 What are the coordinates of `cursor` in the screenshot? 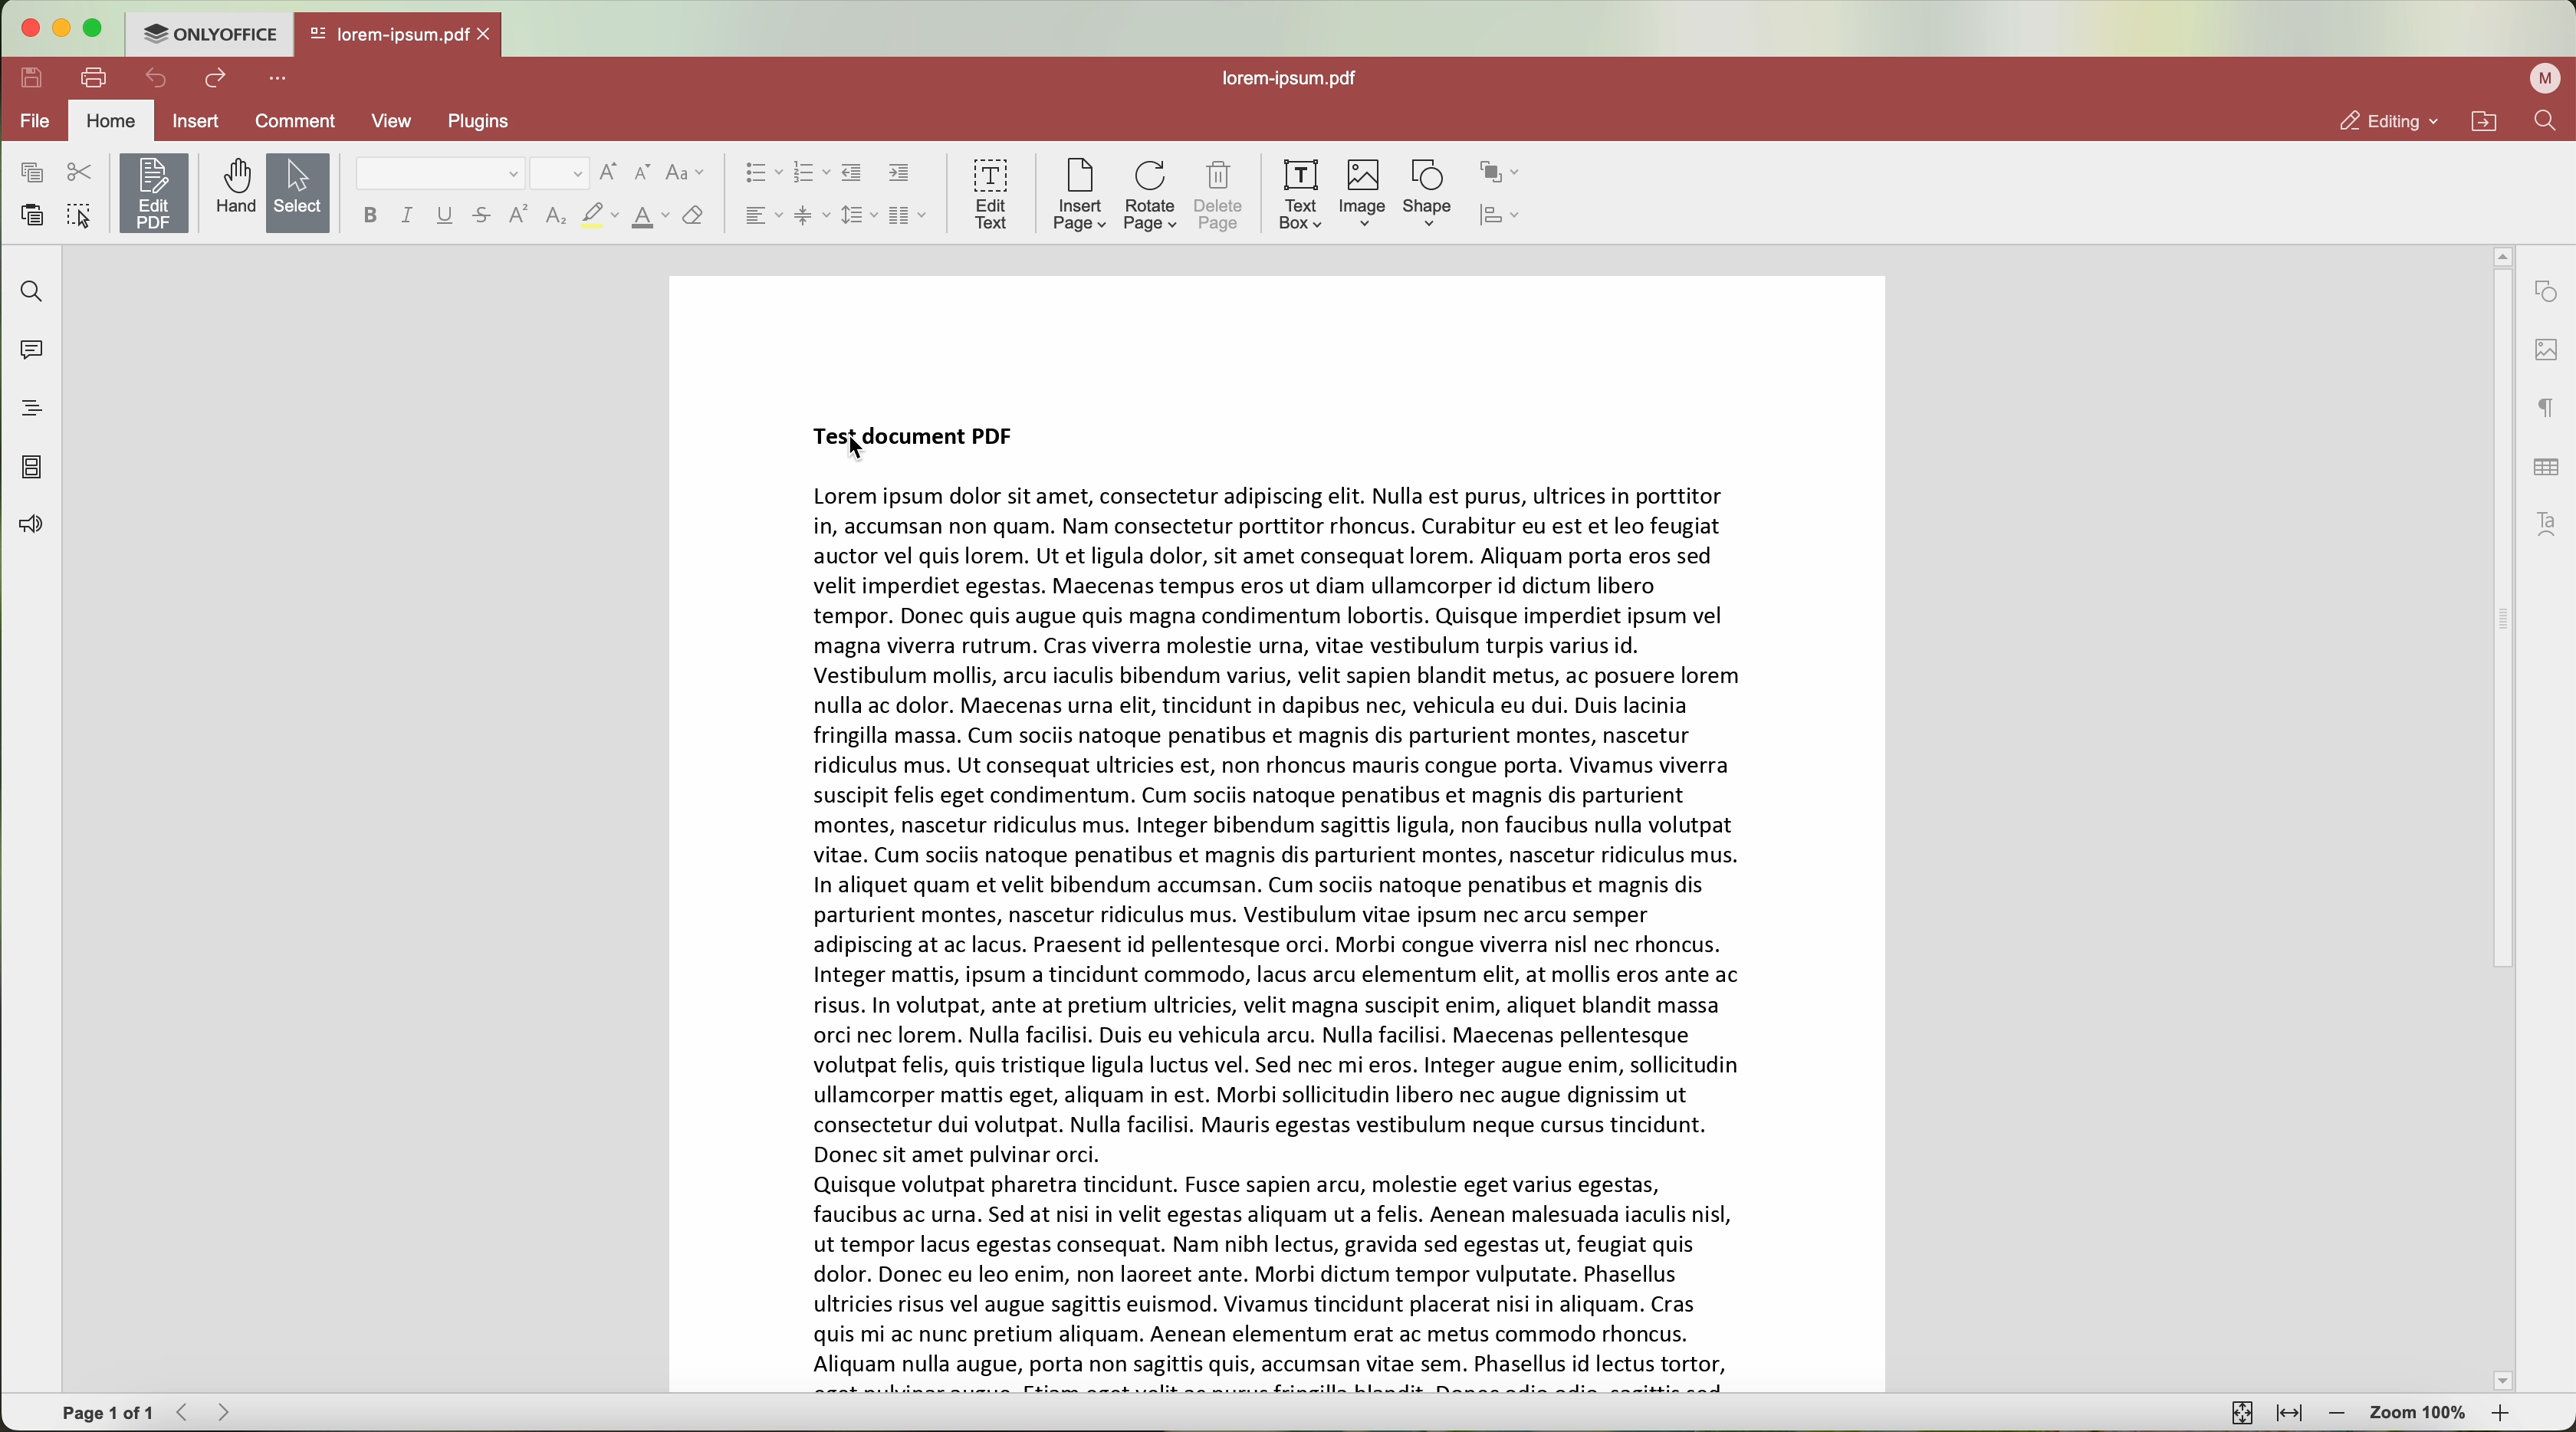 It's located at (856, 453).